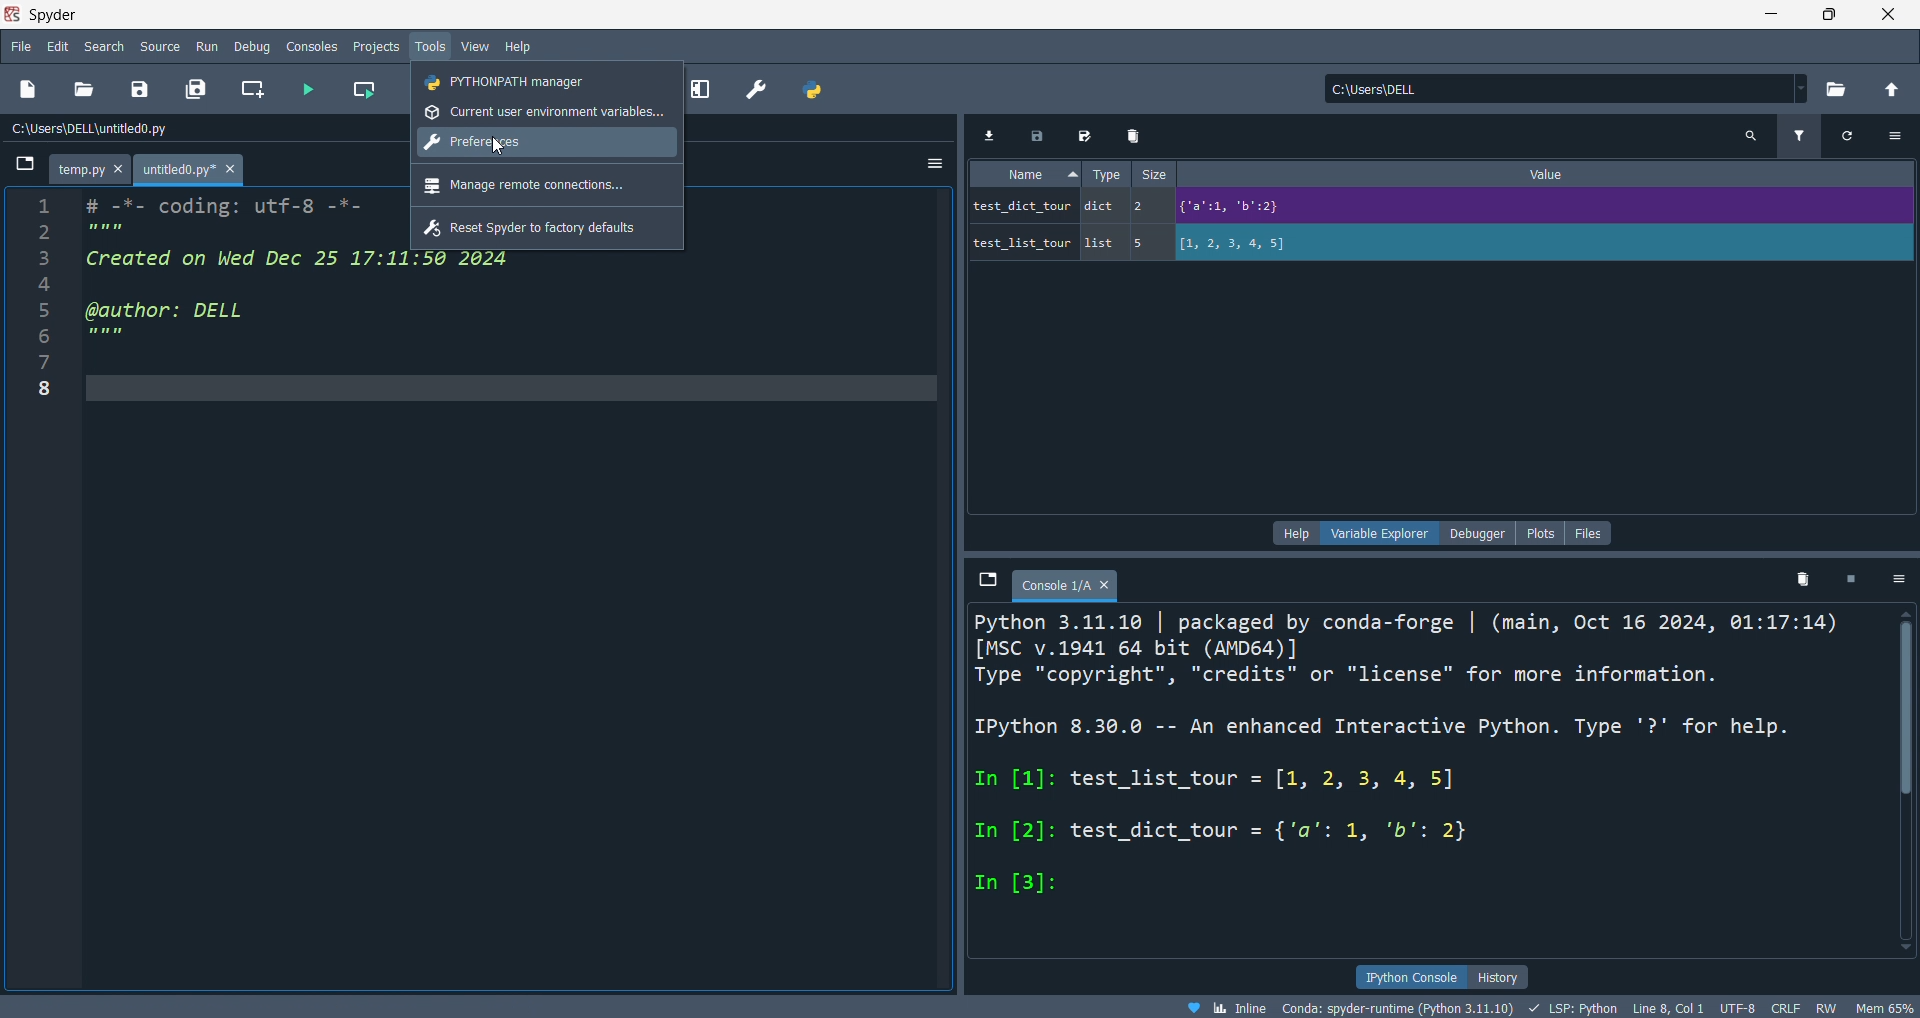 This screenshot has width=1920, height=1018. What do you see at coordinates (1675, 1006) in the screenshot?
I see `Line 8, Col 1` at bounding box center [1675, 1006].